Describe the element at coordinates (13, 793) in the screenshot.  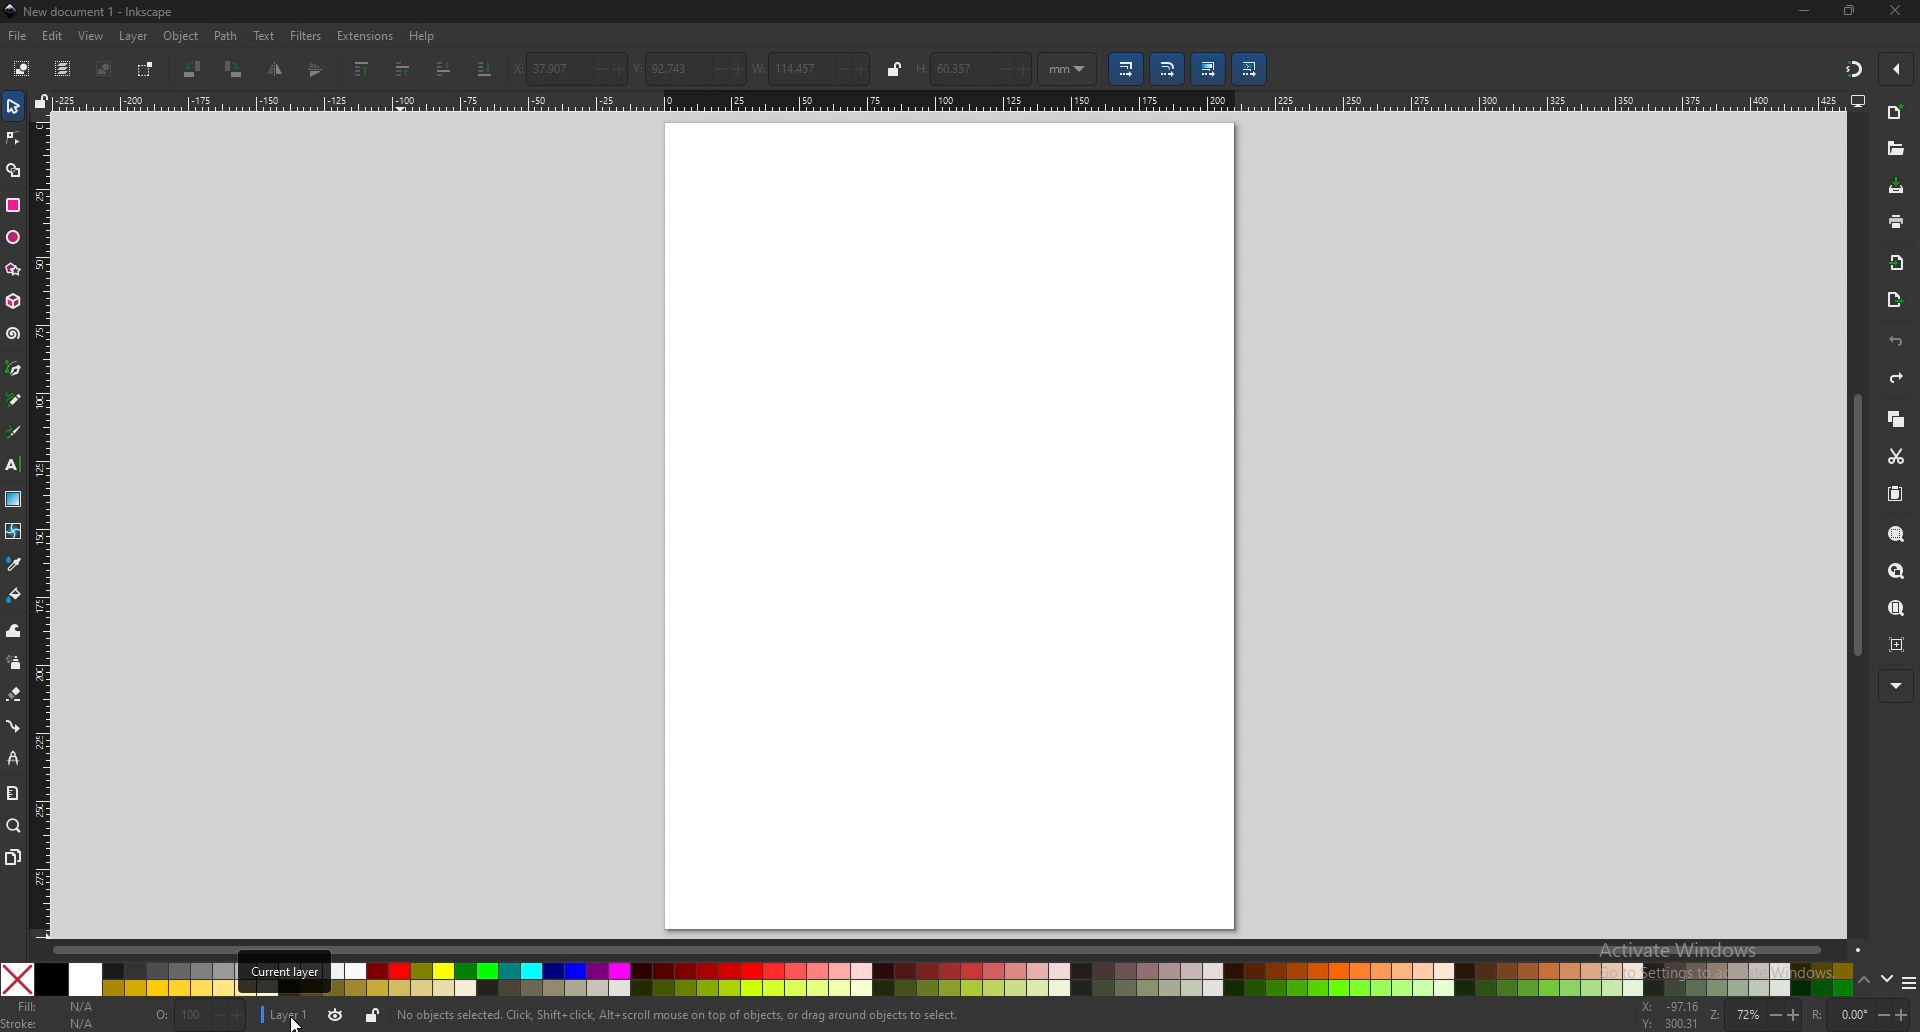
I see `measure` at that location.